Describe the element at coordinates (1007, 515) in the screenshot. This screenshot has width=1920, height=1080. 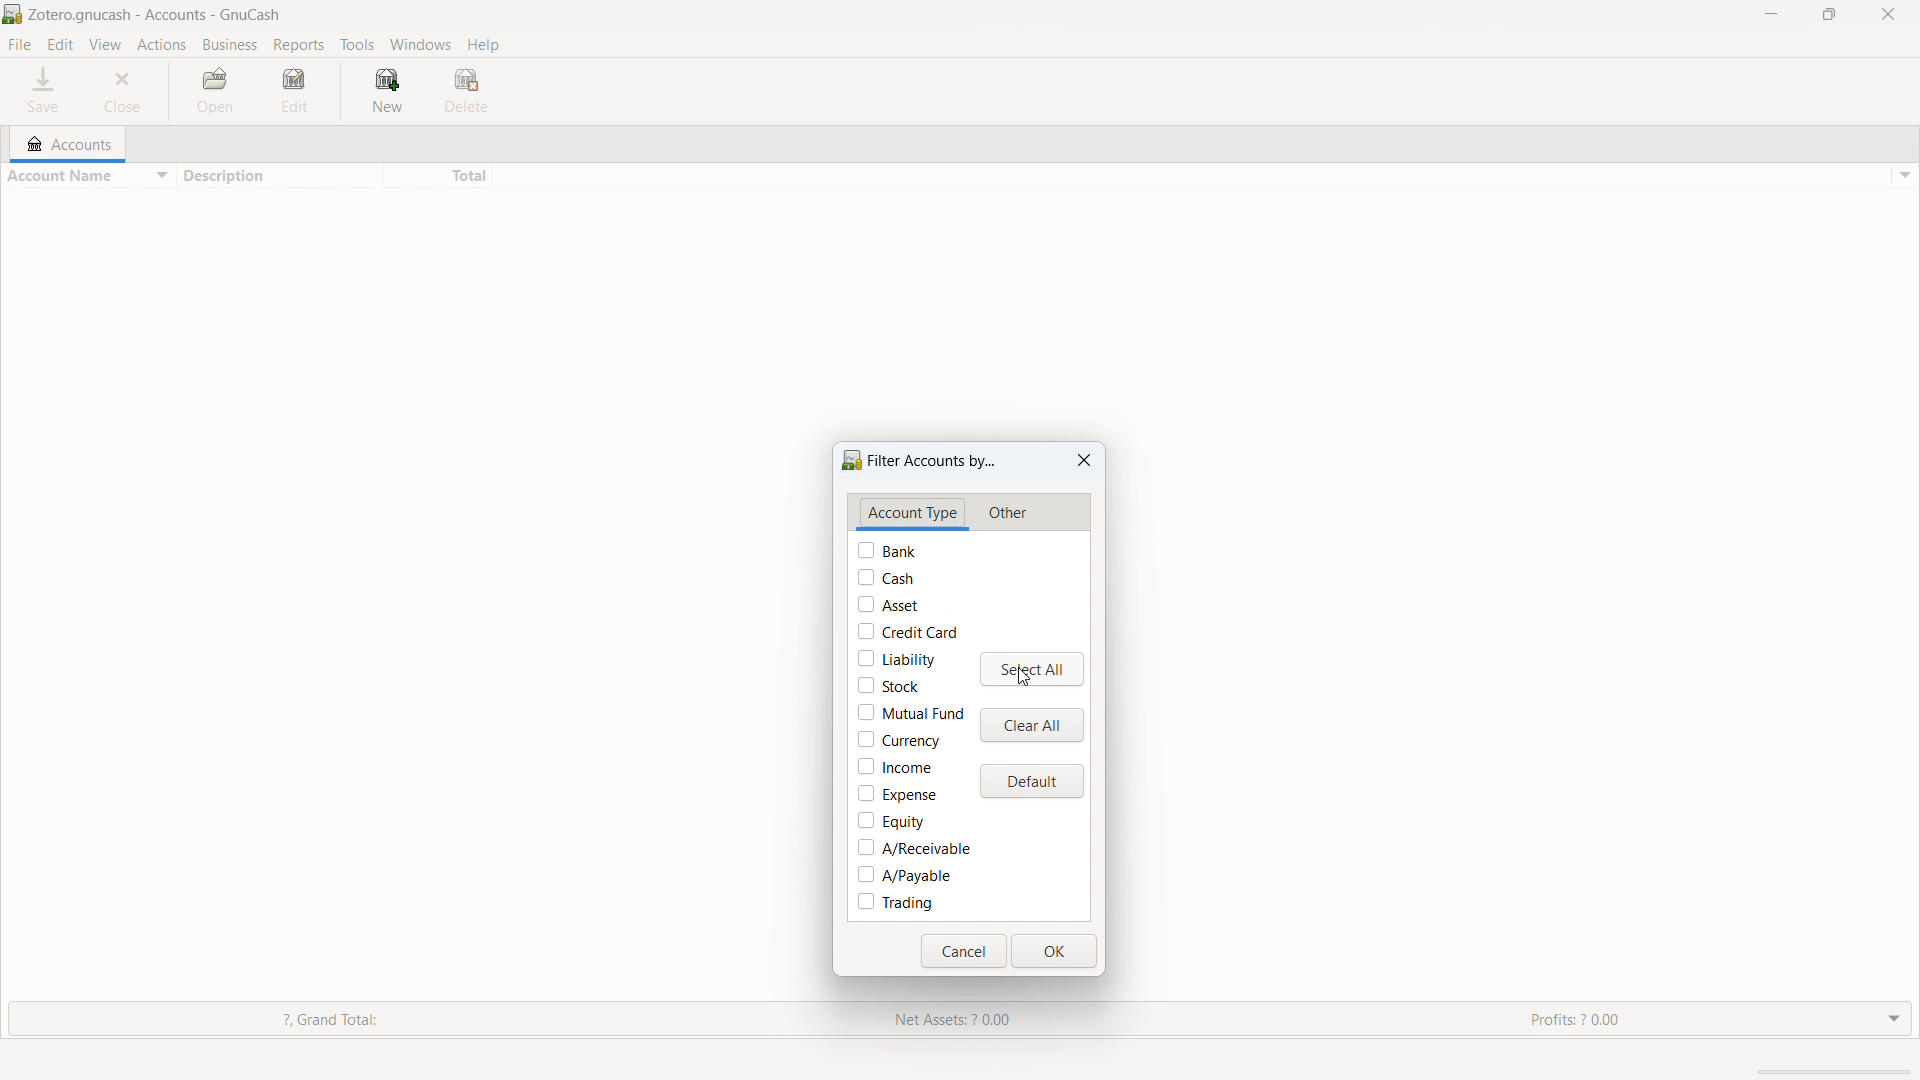
I see `other` at that location.